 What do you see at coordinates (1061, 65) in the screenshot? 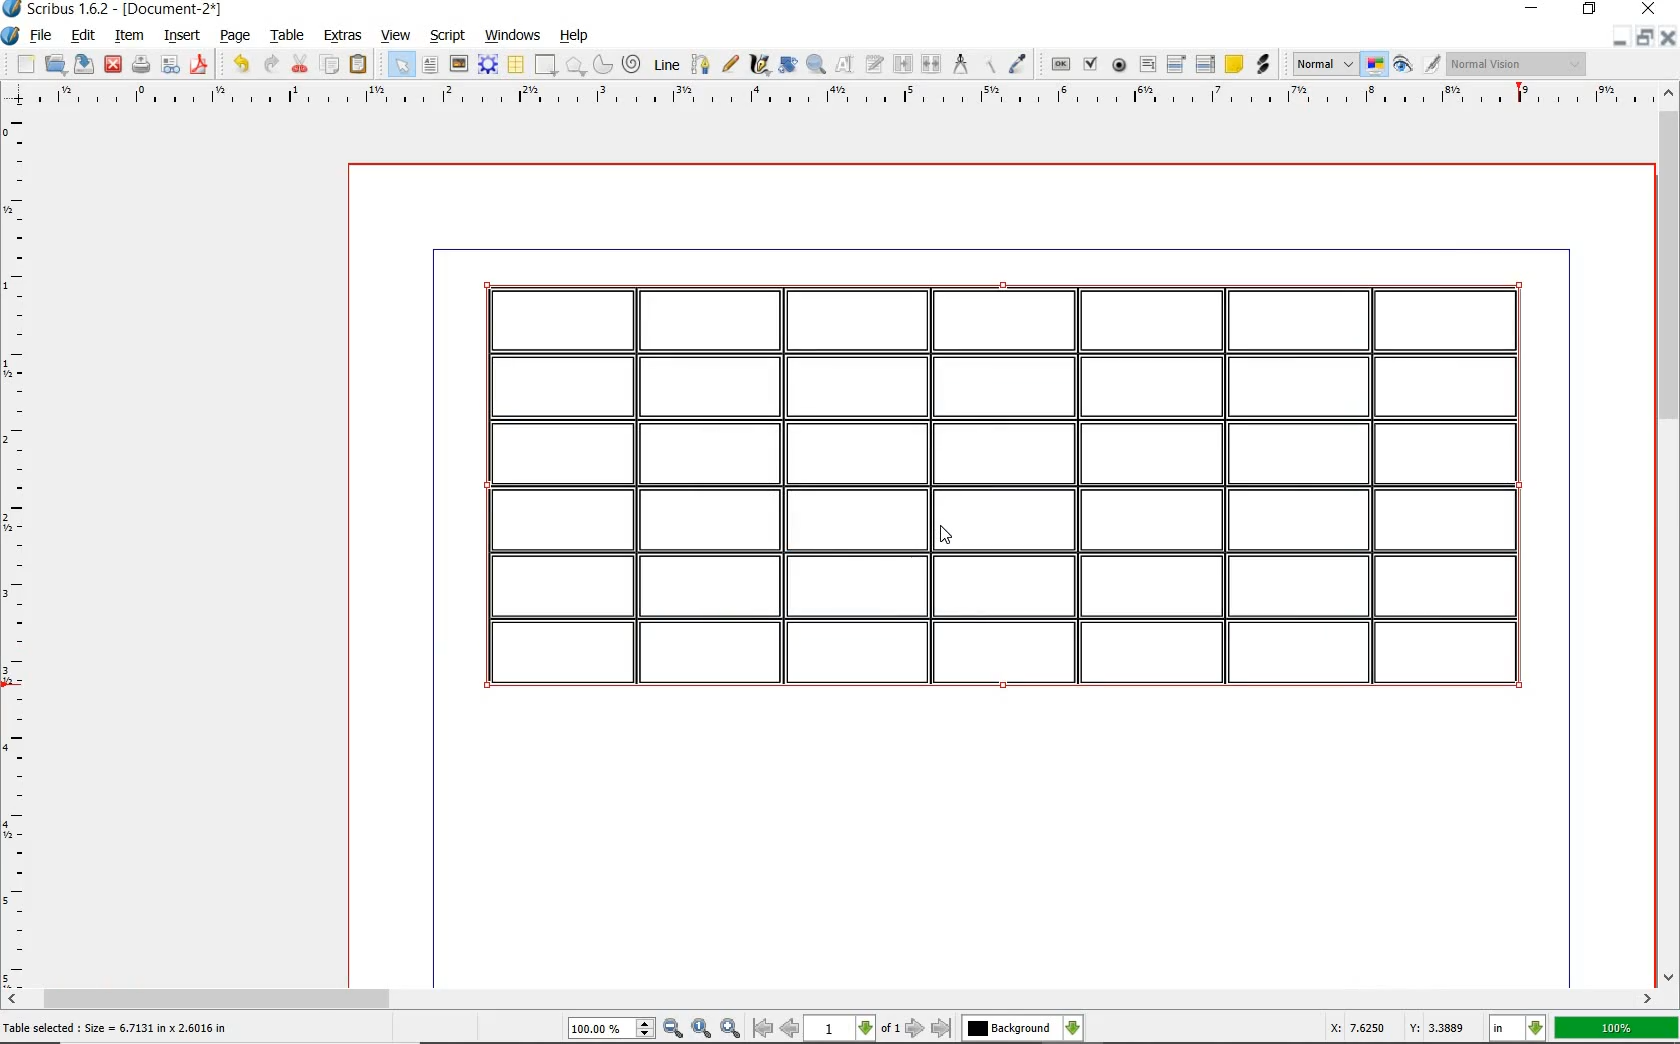
I see `pdf push button` at bounding box center [1061, 65].